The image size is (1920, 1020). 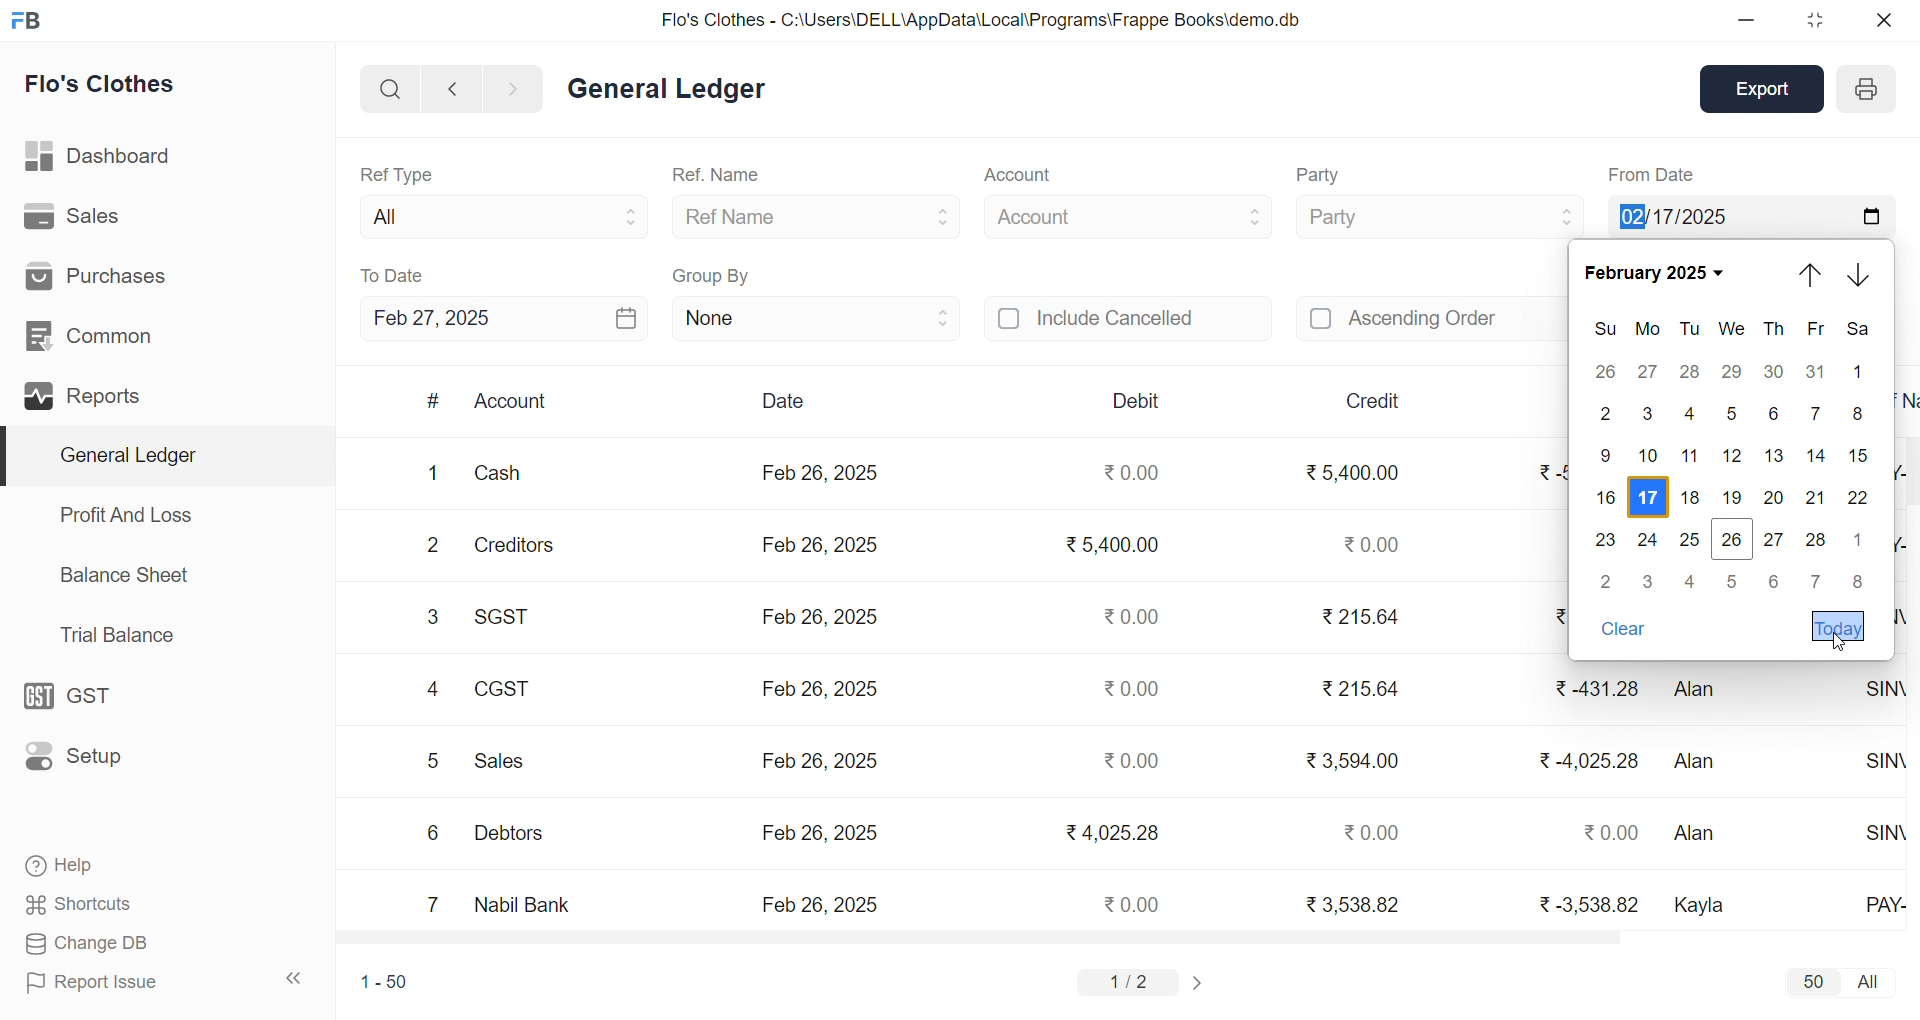 I want to click on ₹ 431.28, so click(x=1595, y=689).